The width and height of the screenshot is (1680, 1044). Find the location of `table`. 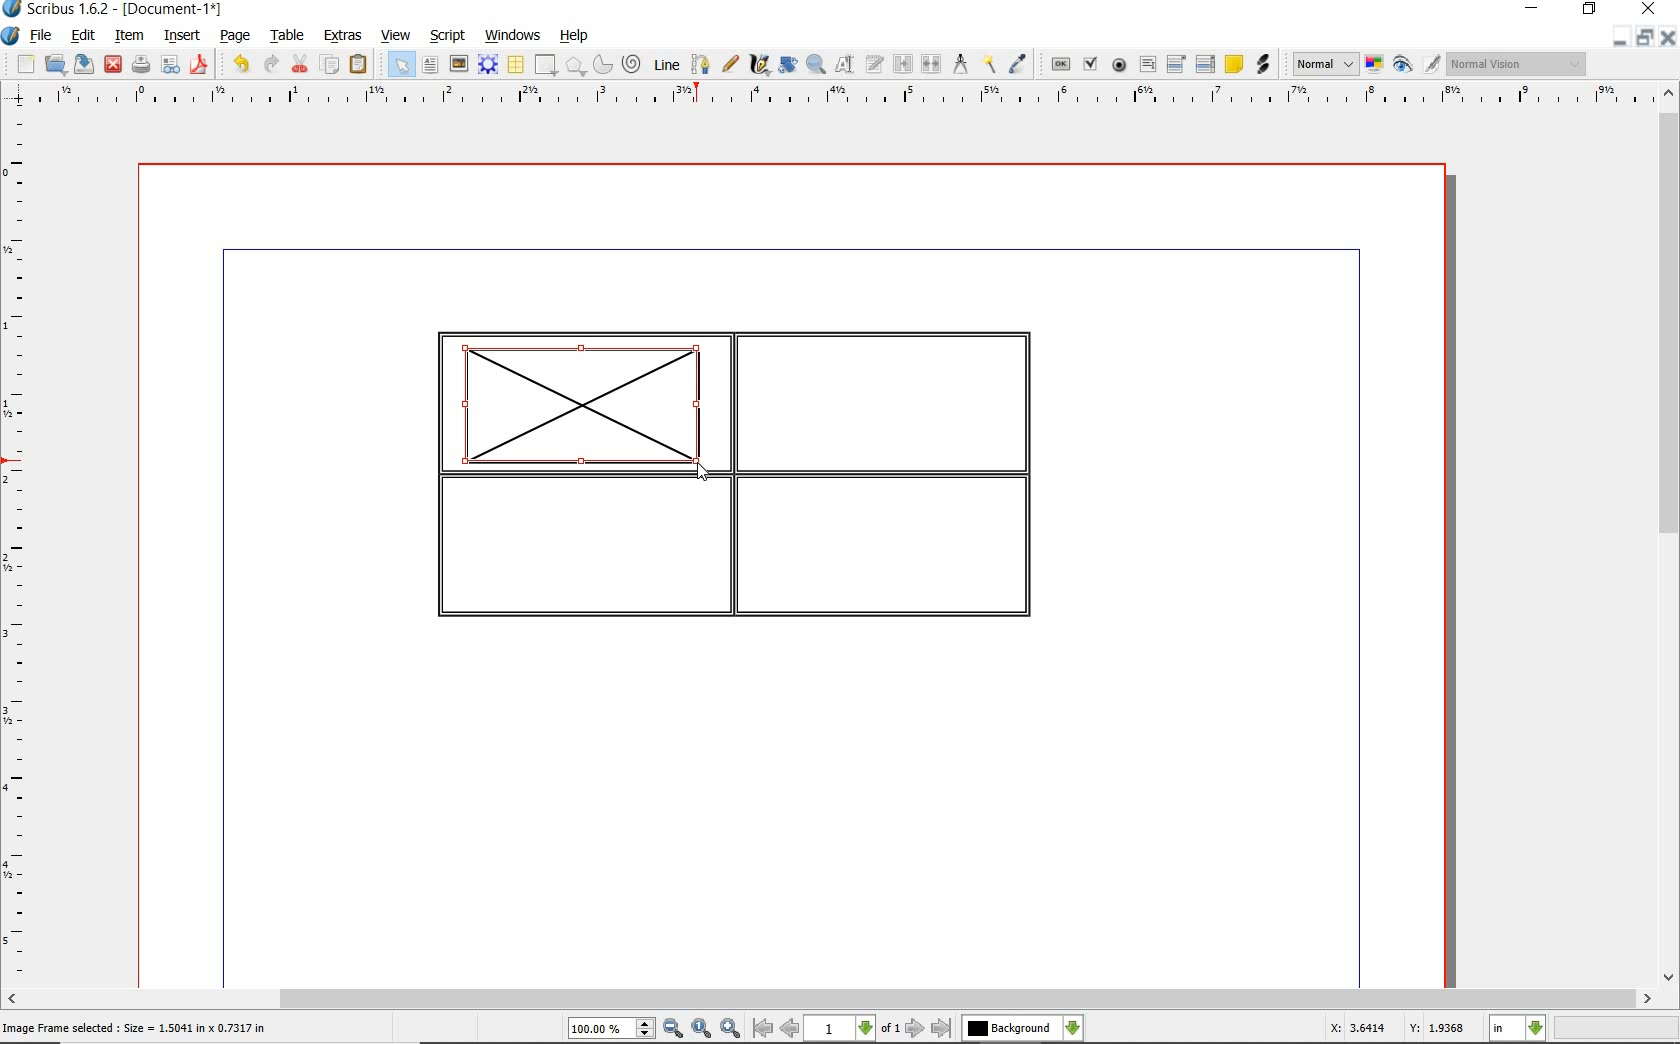

table is located at coordinates (517, 66).